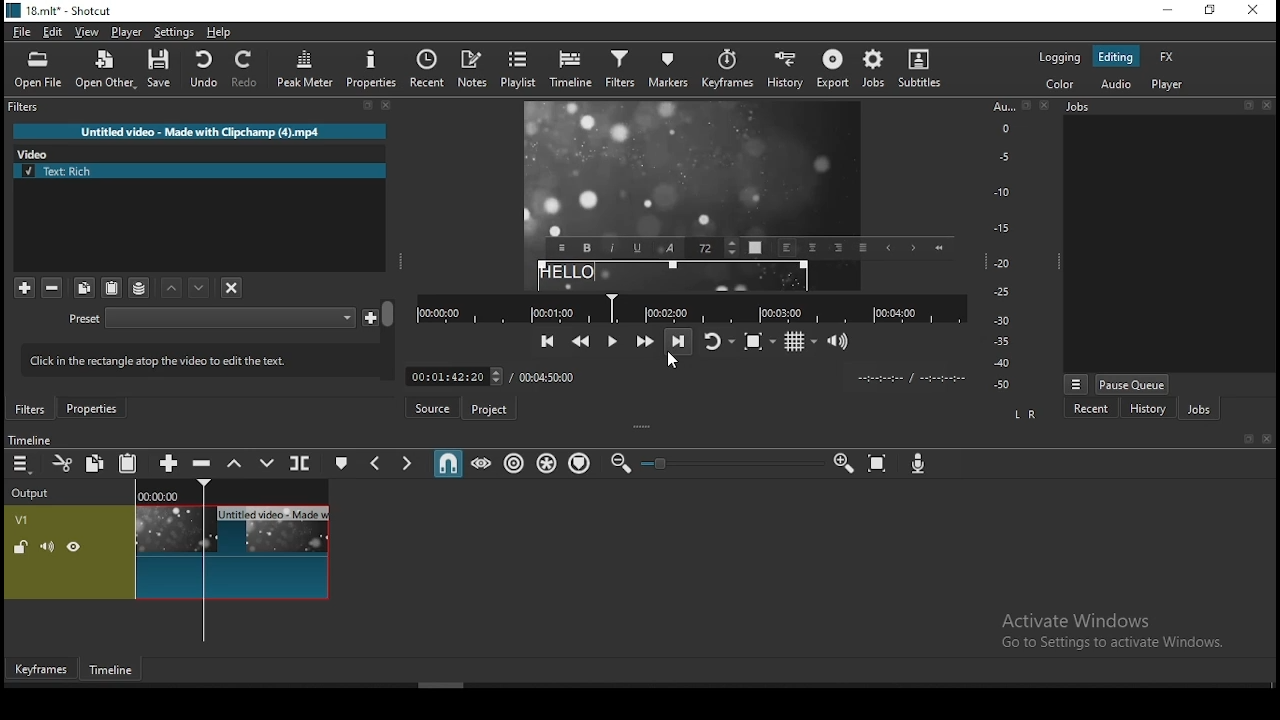  Describe the element at coordinates (862, 247) in the screenshot. I see `Justified alignment` at that location.